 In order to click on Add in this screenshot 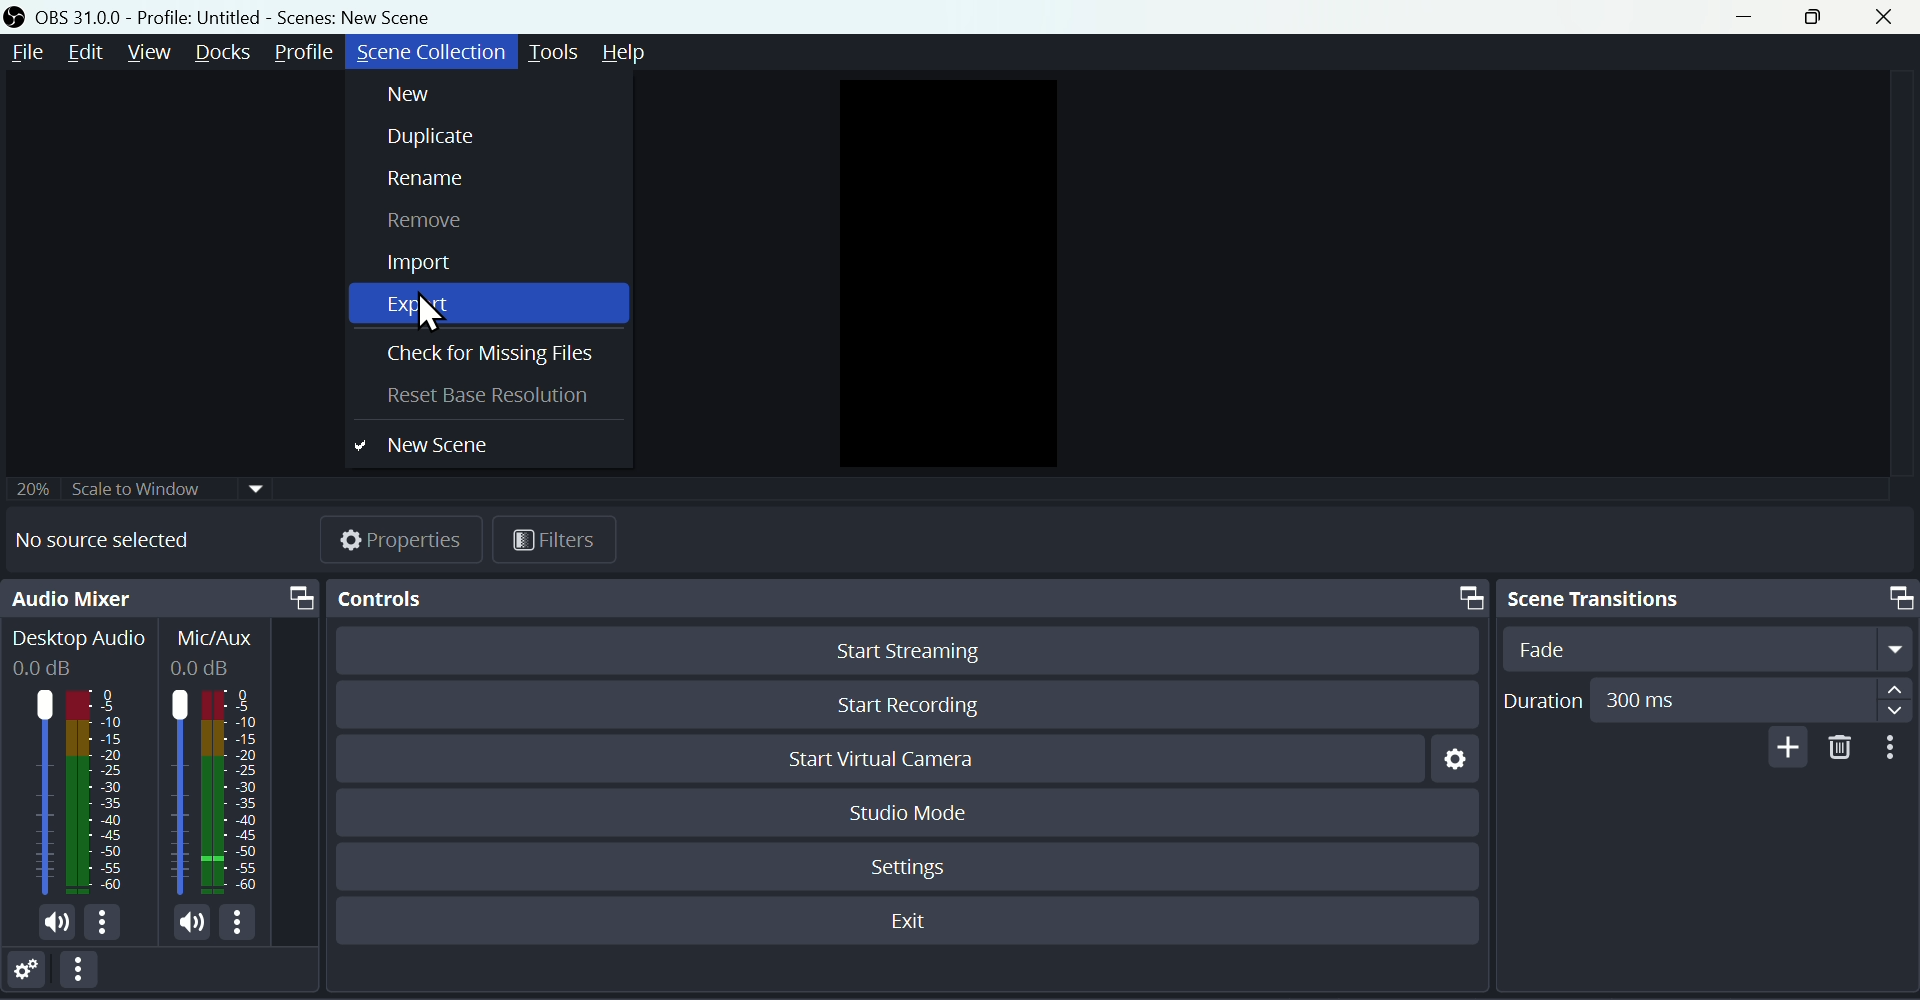, I will do `click(1783, 747)`.